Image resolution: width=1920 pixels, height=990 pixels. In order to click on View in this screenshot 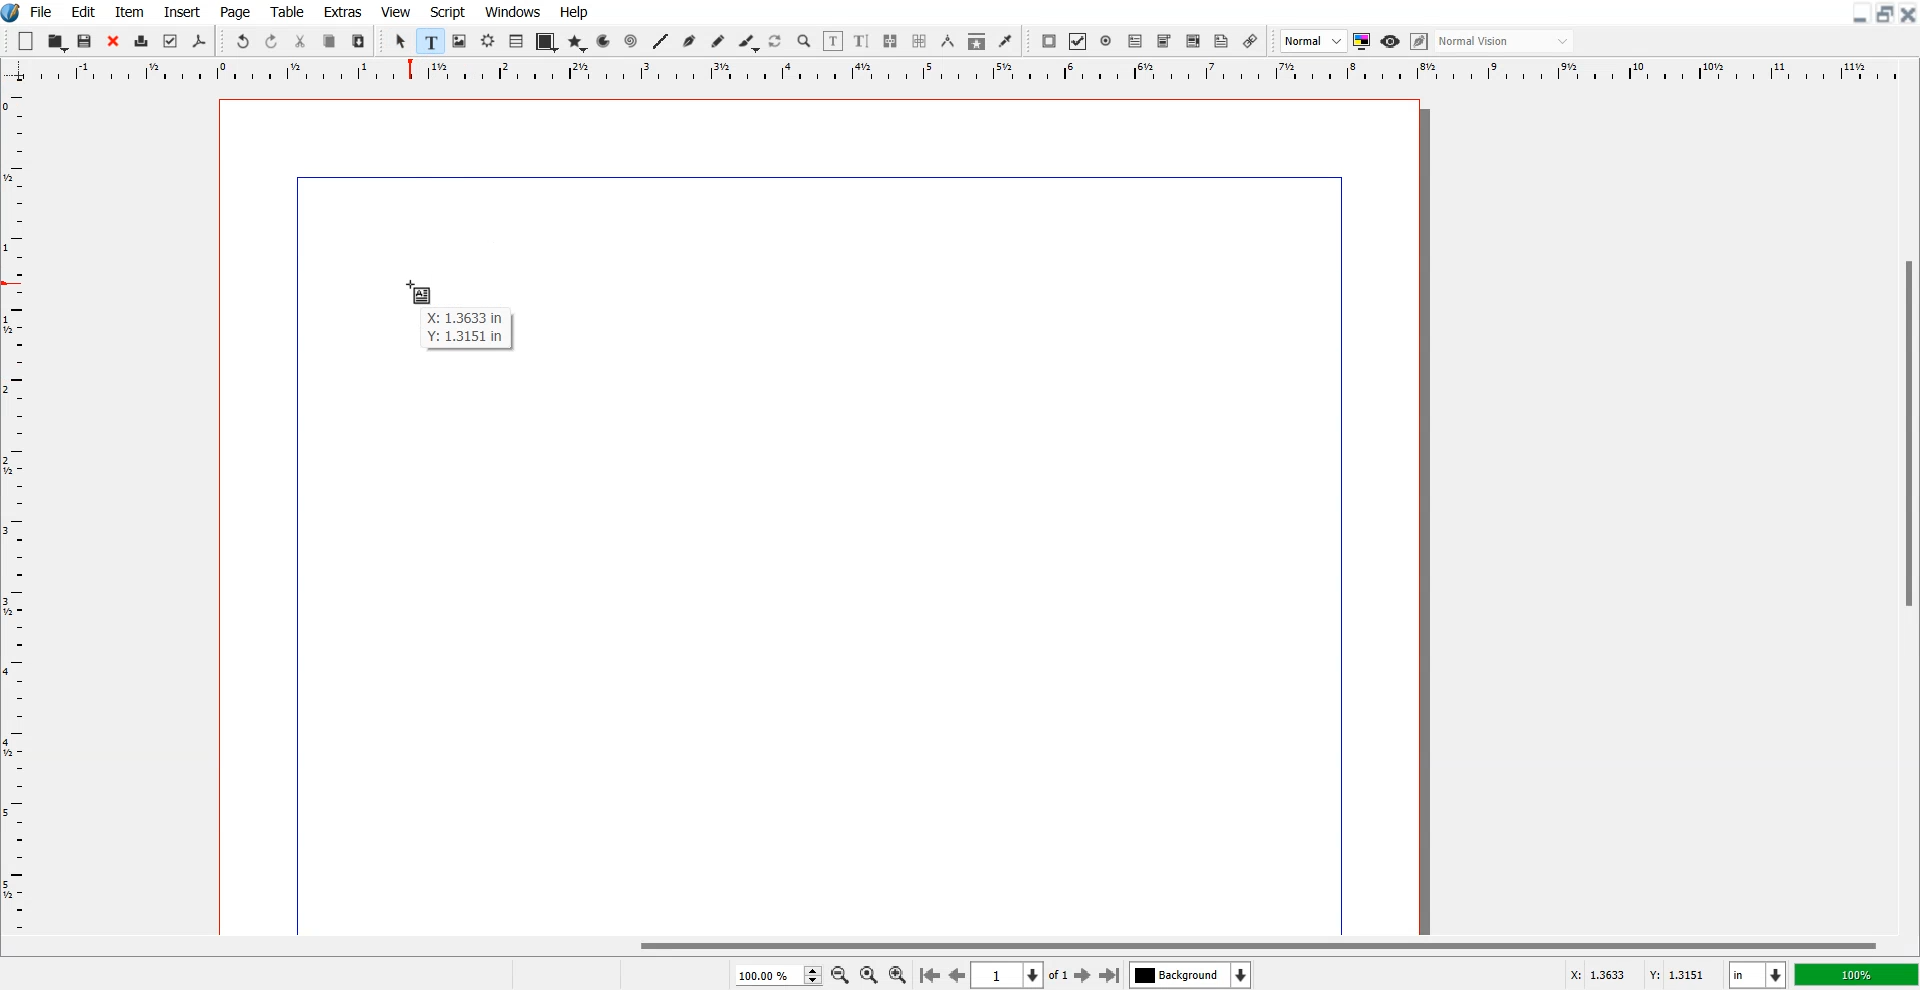, I will do `click(397, 11)`.